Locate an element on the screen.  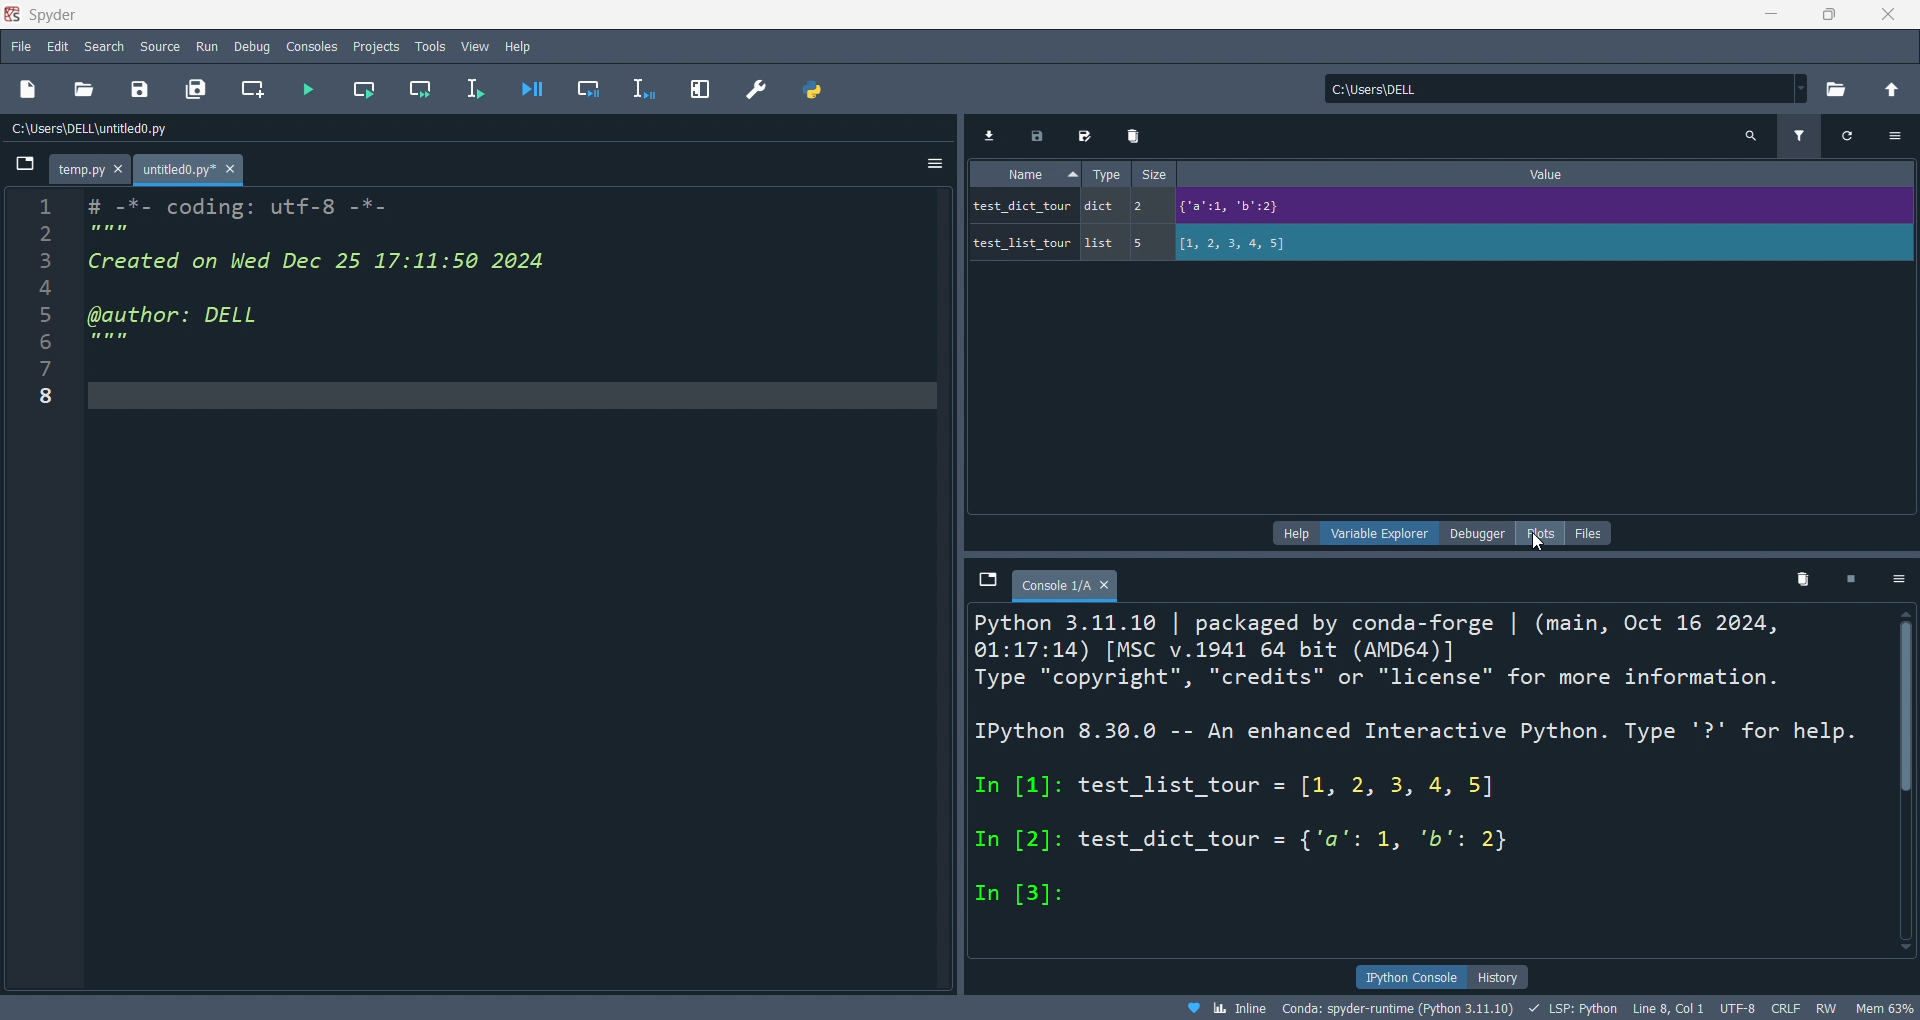
search is located at coordinates (1751, 133).